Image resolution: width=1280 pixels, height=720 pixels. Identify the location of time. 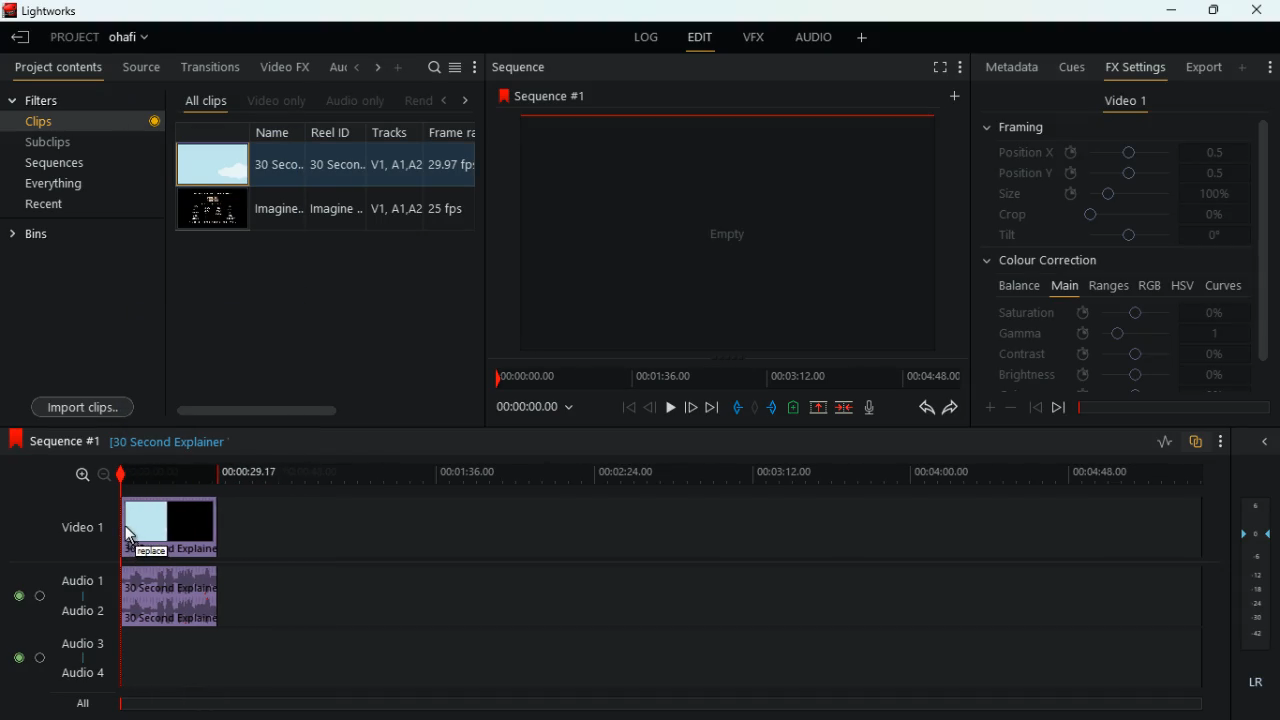
(537, 409).